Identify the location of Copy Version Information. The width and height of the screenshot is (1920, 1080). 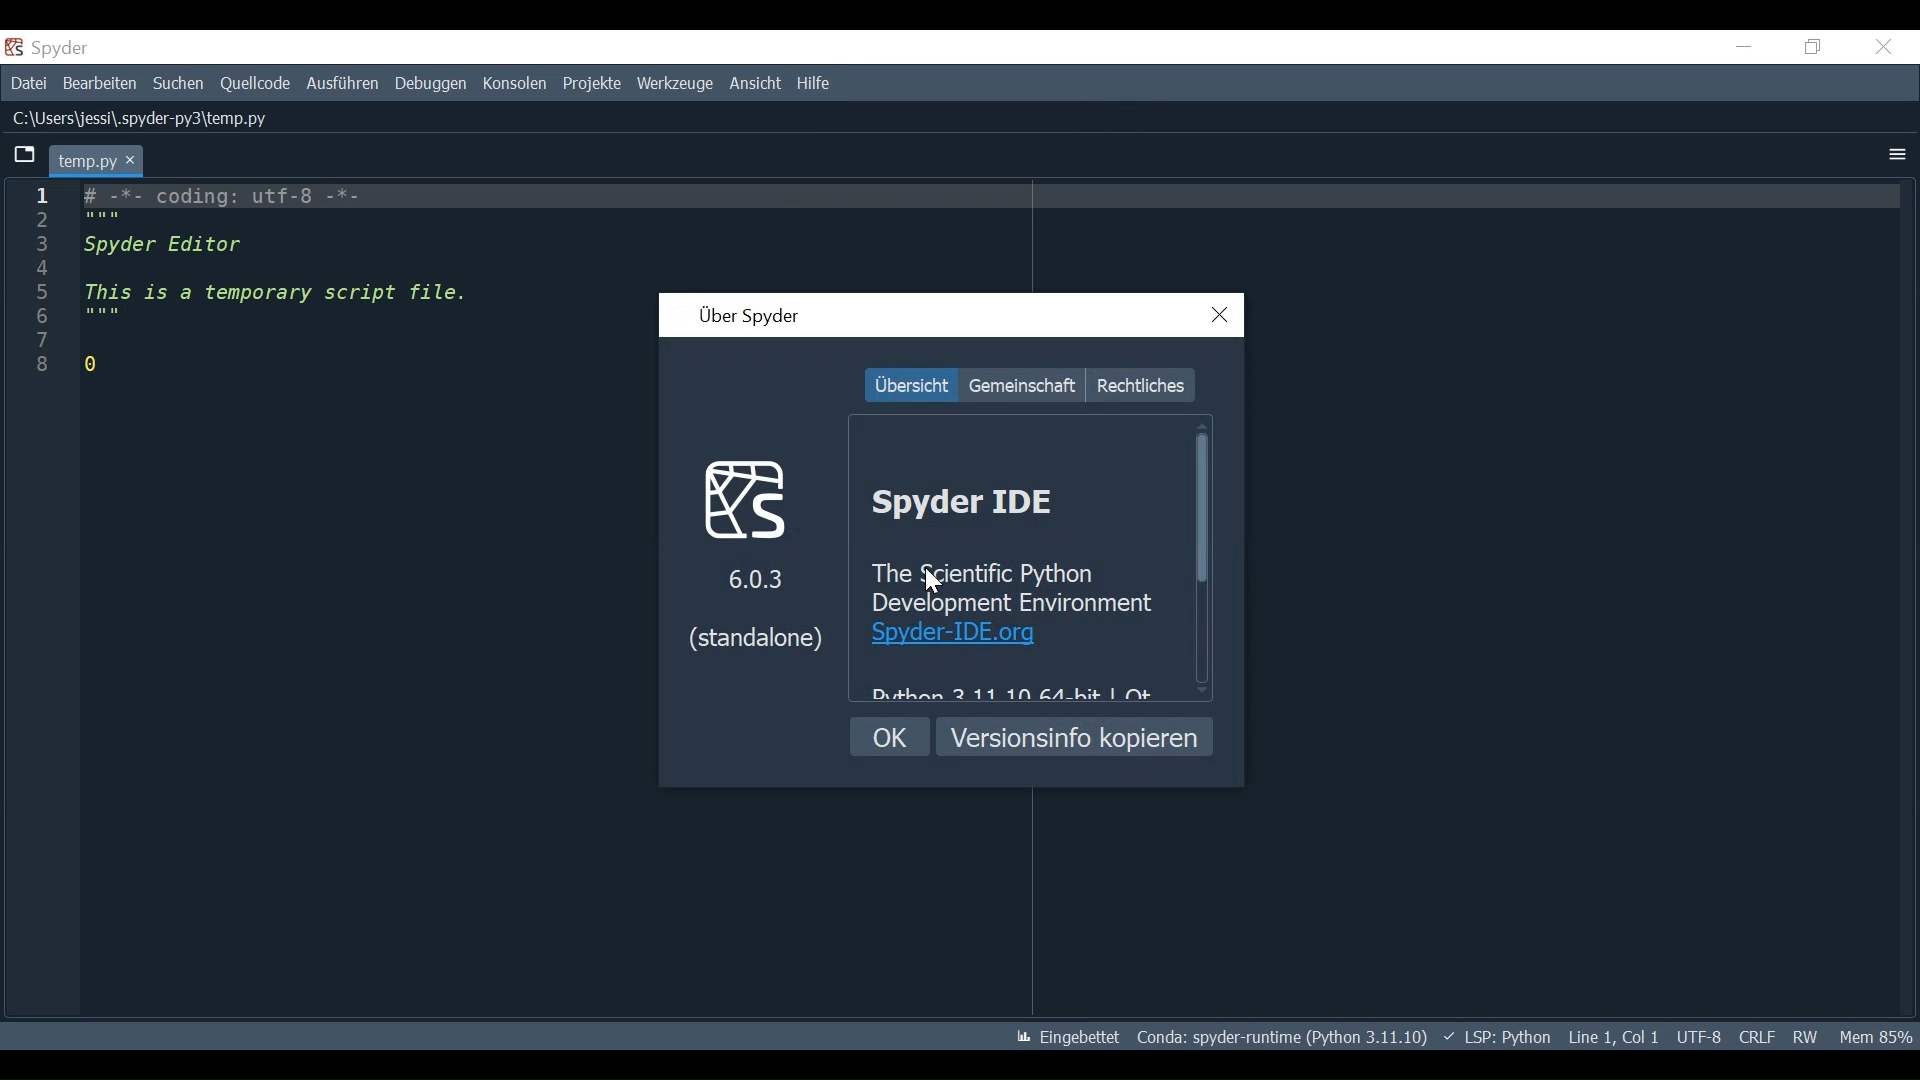
(1075, 736).